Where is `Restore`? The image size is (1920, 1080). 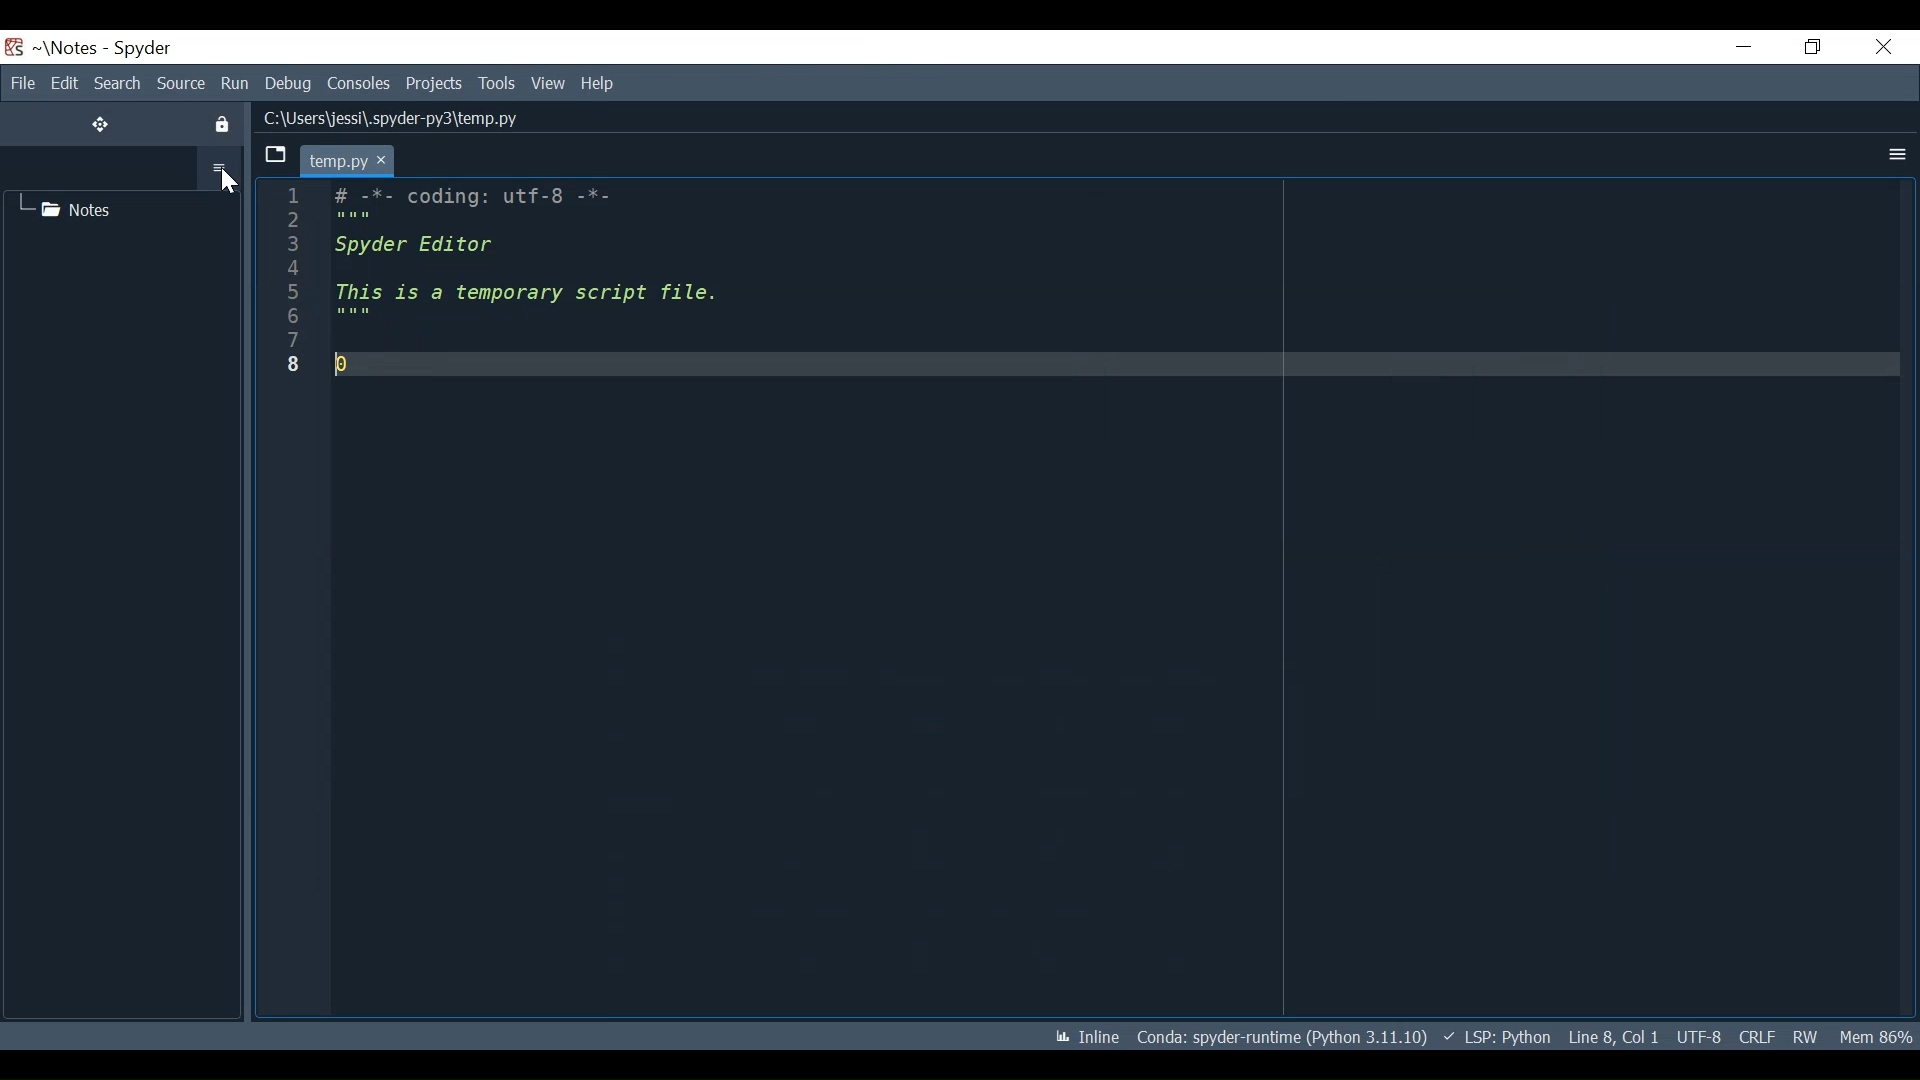
Restore is located at coordinates (1810, 48).